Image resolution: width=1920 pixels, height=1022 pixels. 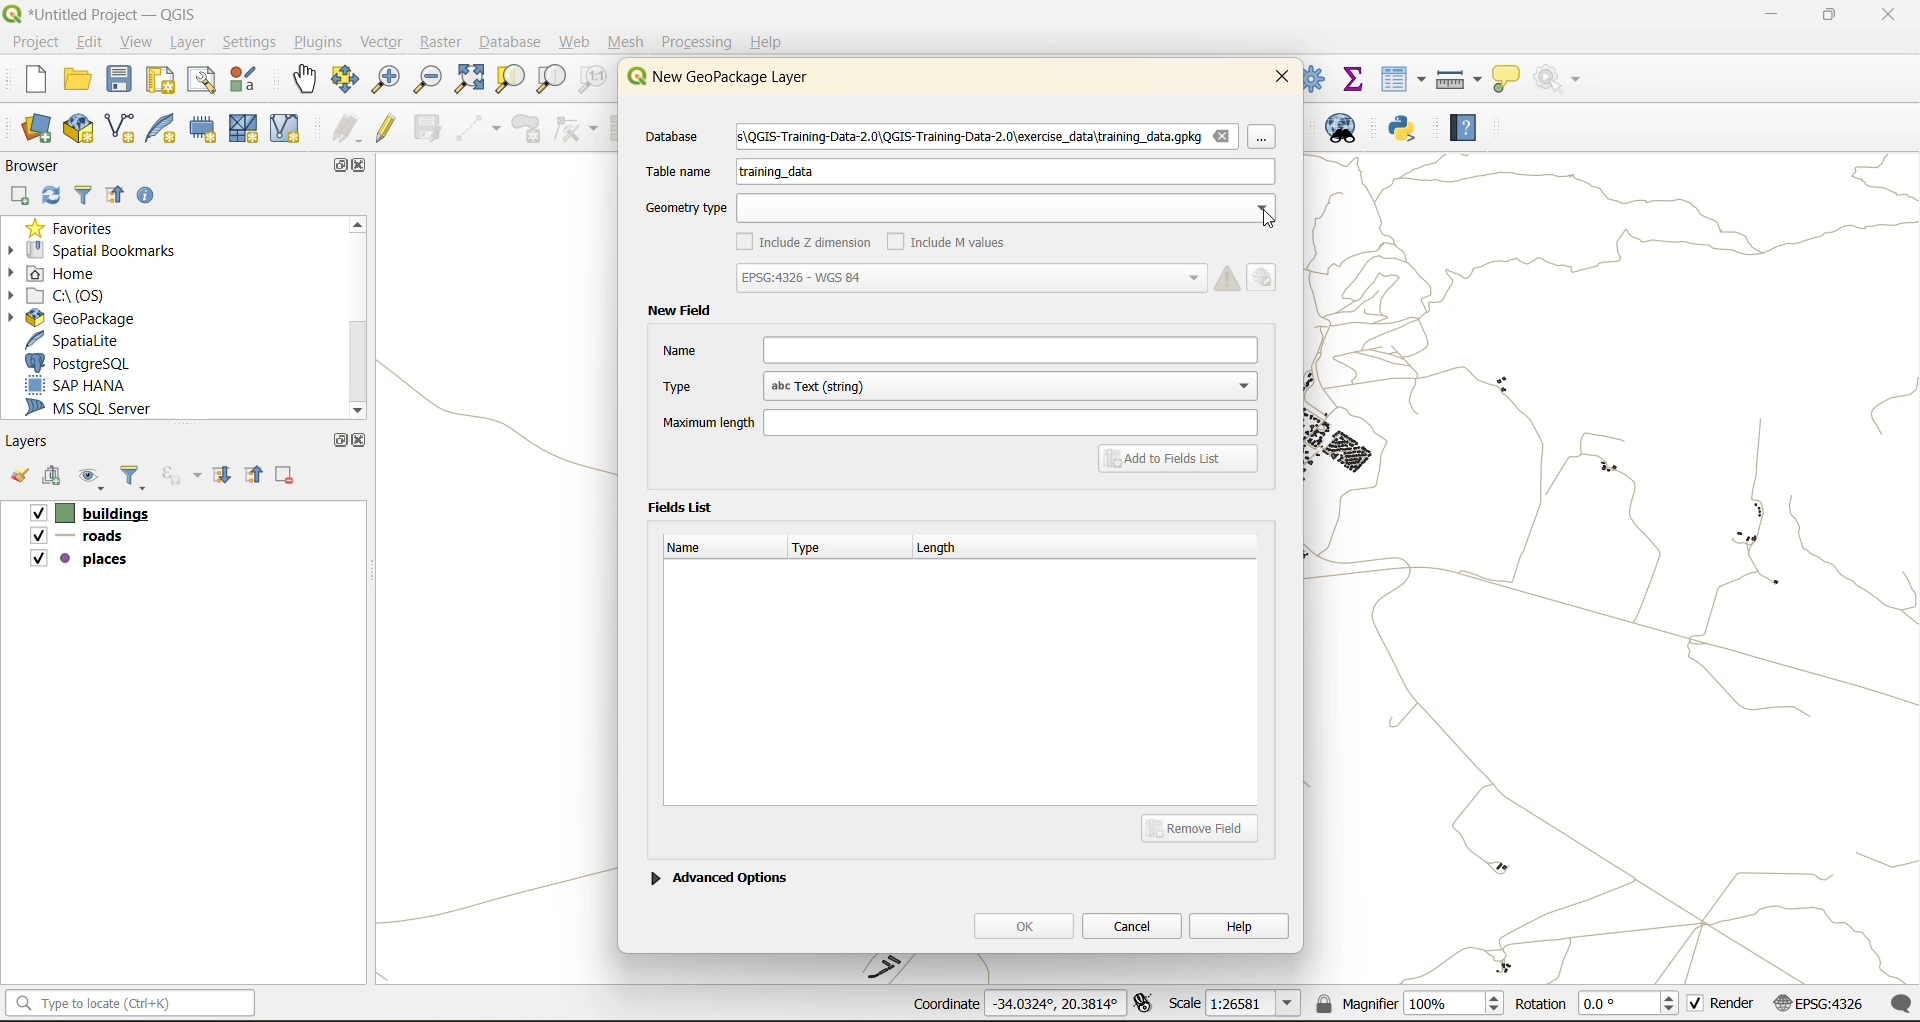 What do you see at coordinates (679, 311) in the screenshot?
I see `new field` at bounding box center [679, 311].